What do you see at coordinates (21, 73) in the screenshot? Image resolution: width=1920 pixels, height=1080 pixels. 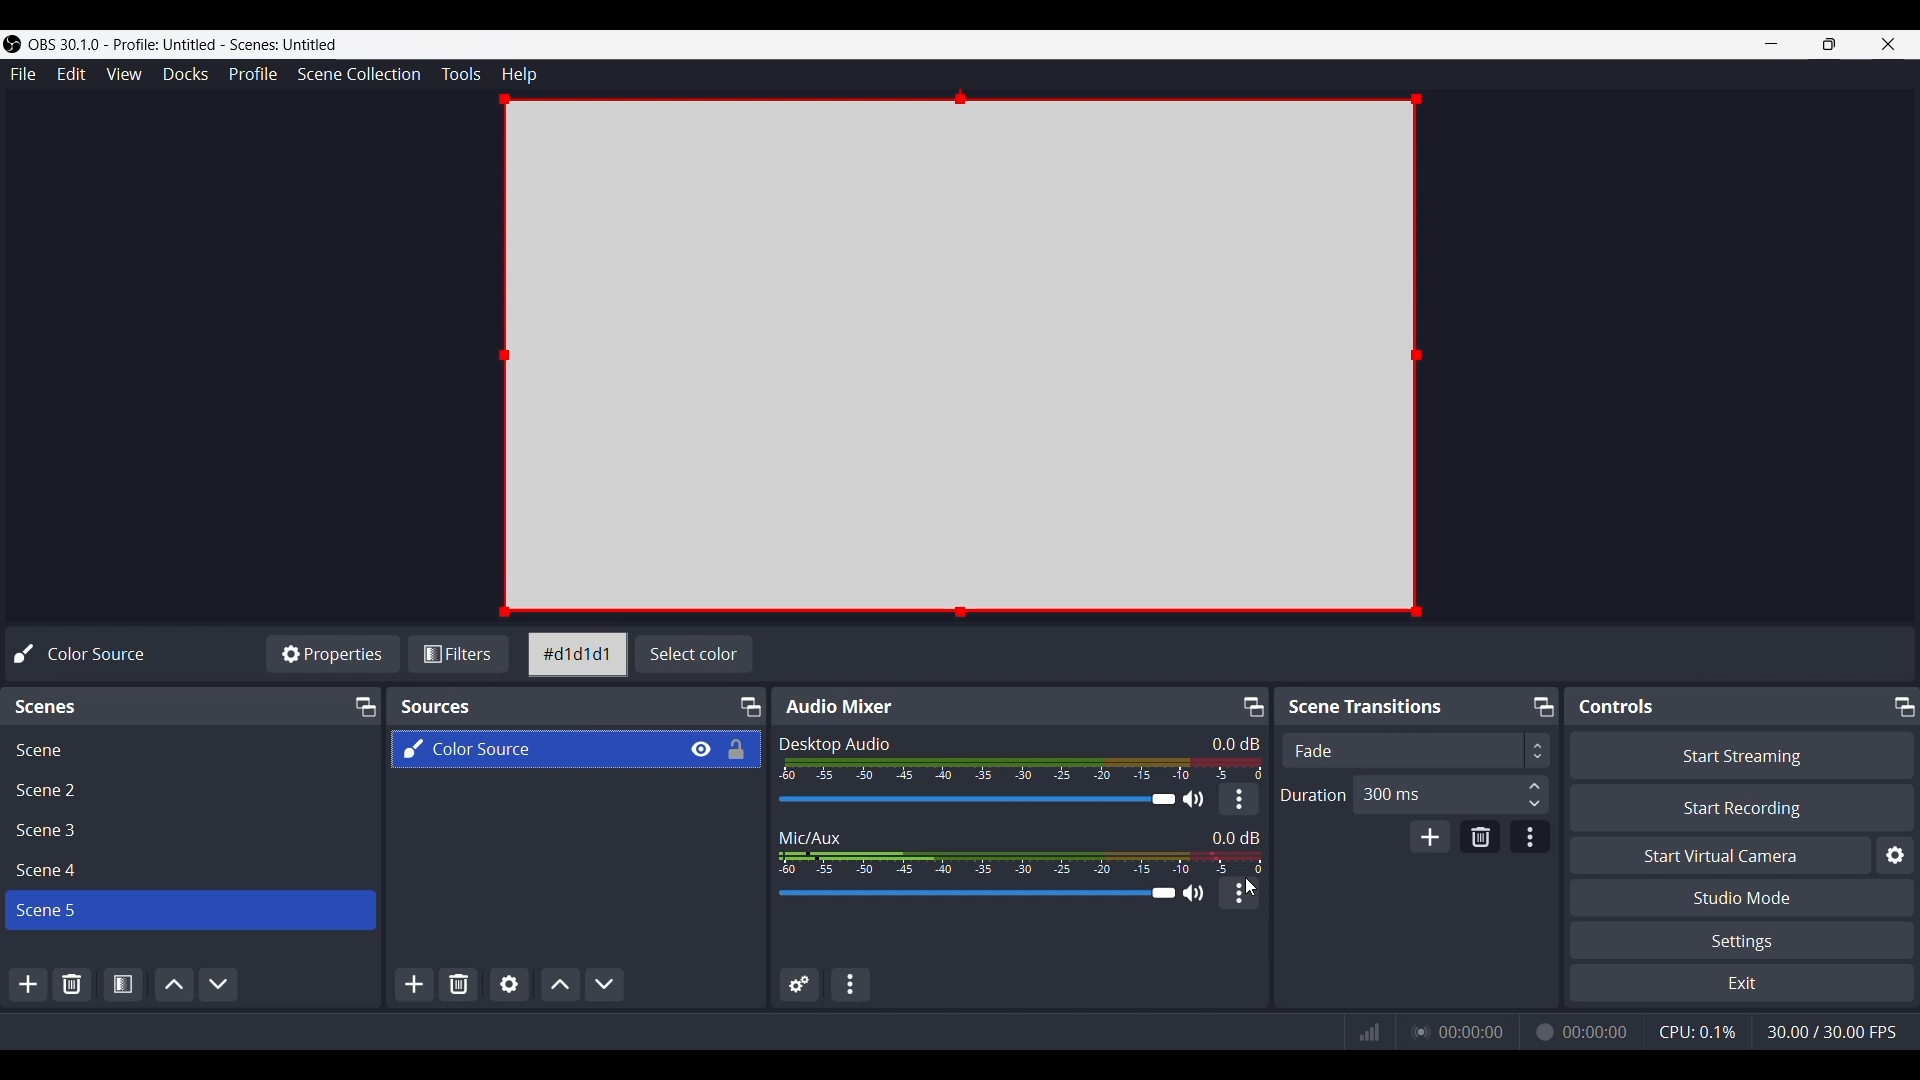 I see `File` at bounding box center [21, 73].